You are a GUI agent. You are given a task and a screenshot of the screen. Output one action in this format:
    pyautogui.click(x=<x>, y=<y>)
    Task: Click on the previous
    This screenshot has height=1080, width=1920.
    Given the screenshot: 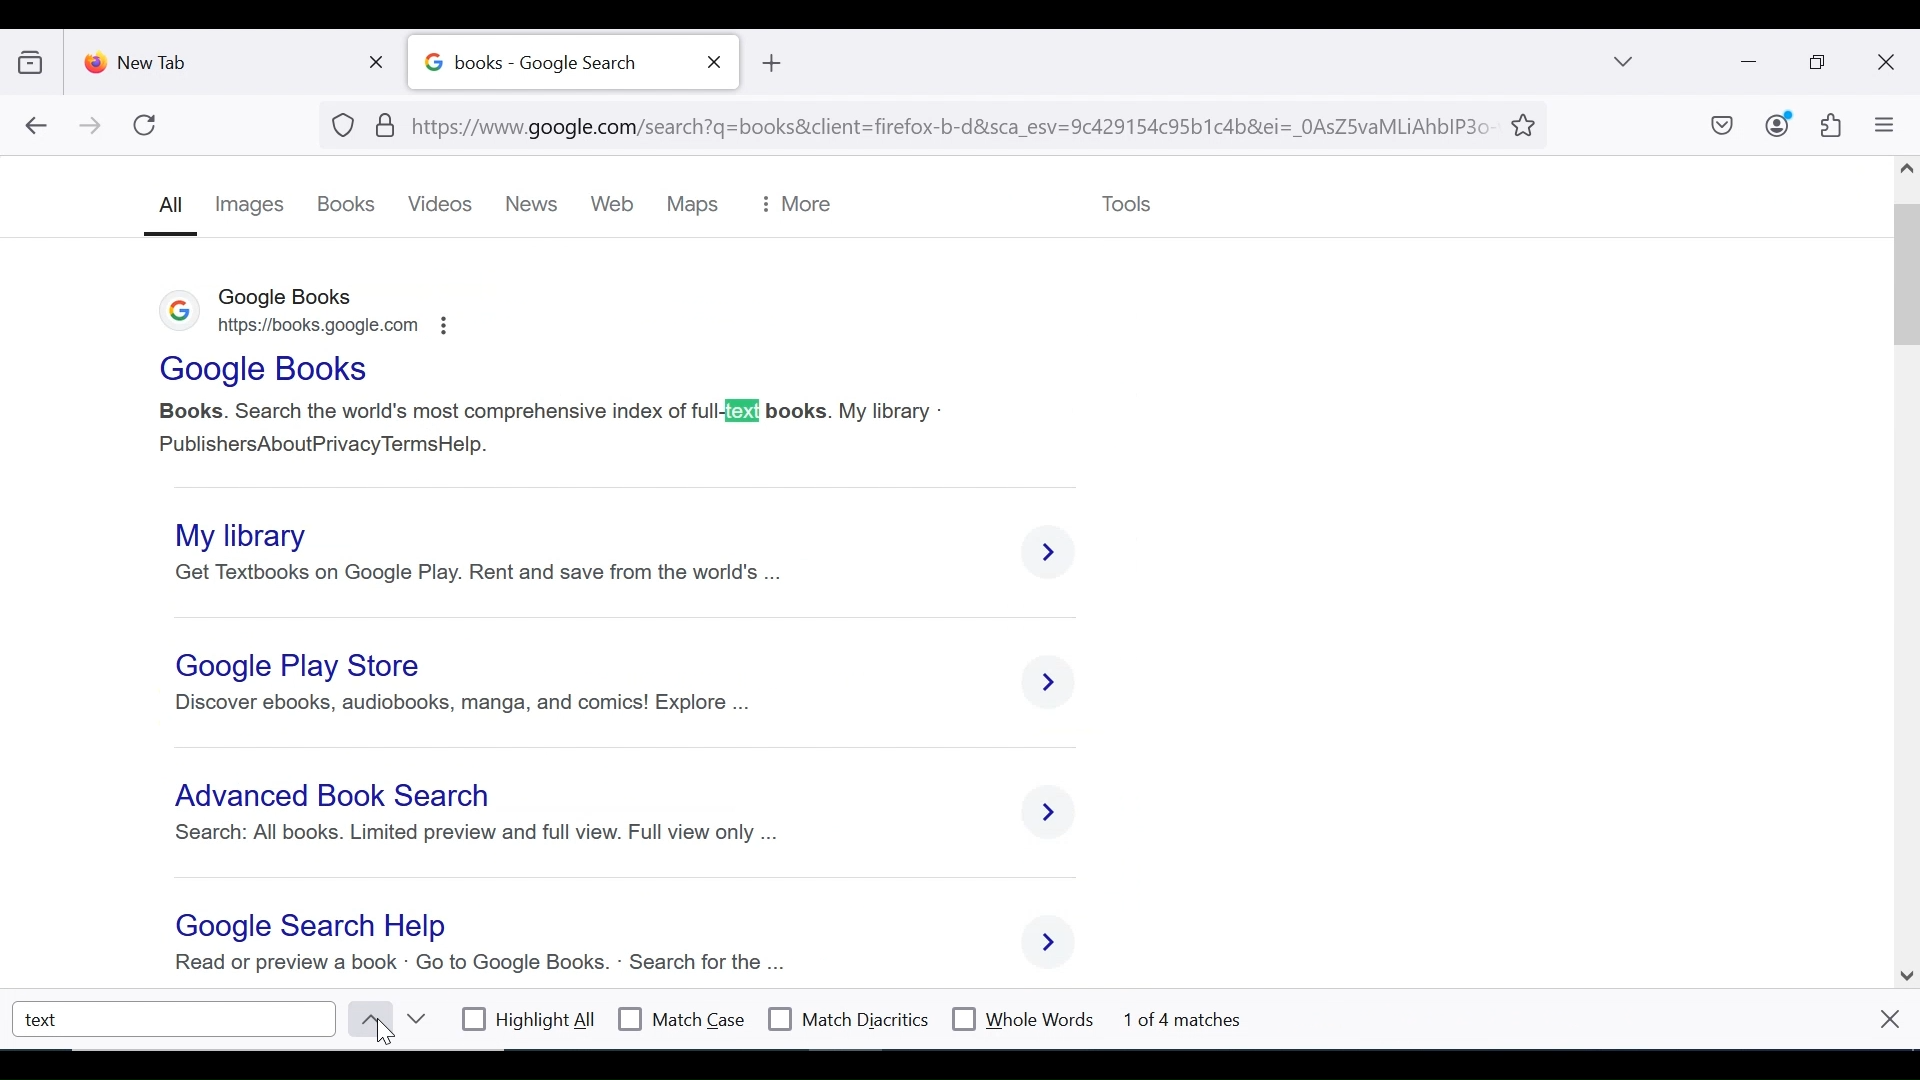 What is the action you would take?
    pyautogui.click(x=366, y=1019)
    